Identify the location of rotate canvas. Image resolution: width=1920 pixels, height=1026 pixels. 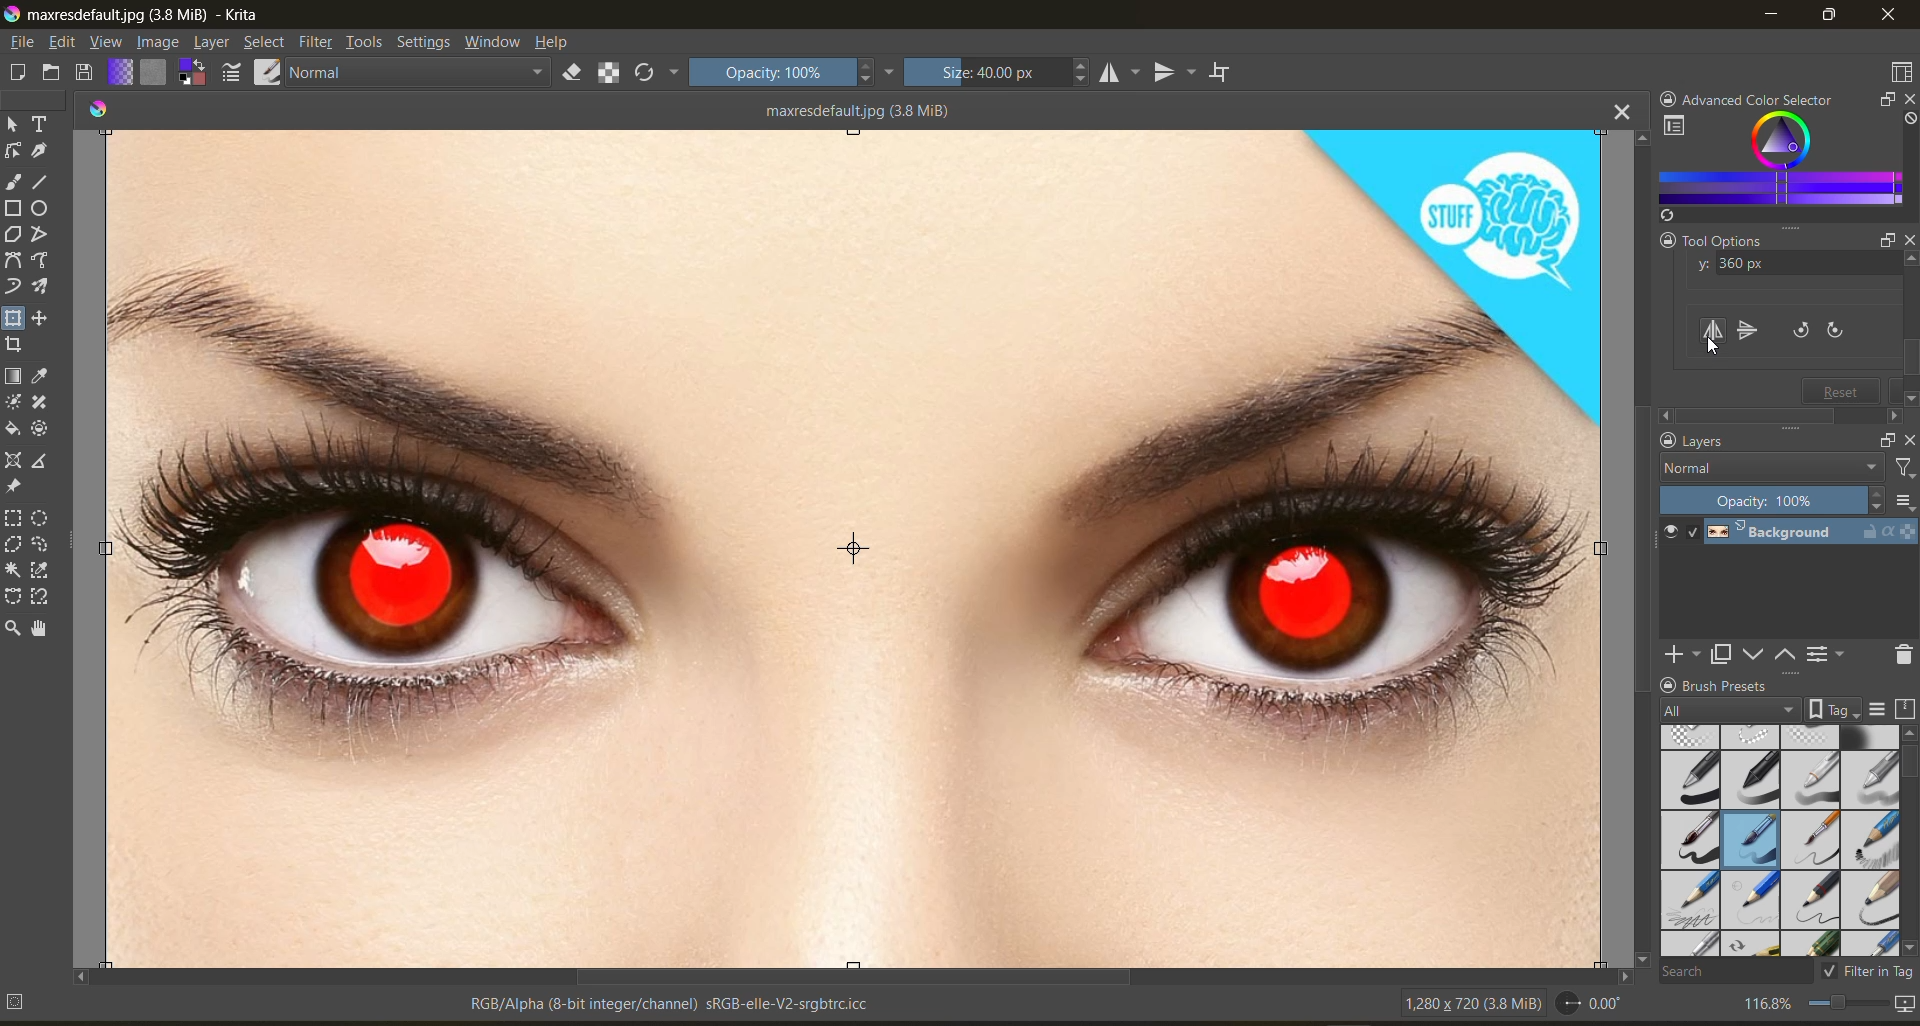
(1595, 1007).